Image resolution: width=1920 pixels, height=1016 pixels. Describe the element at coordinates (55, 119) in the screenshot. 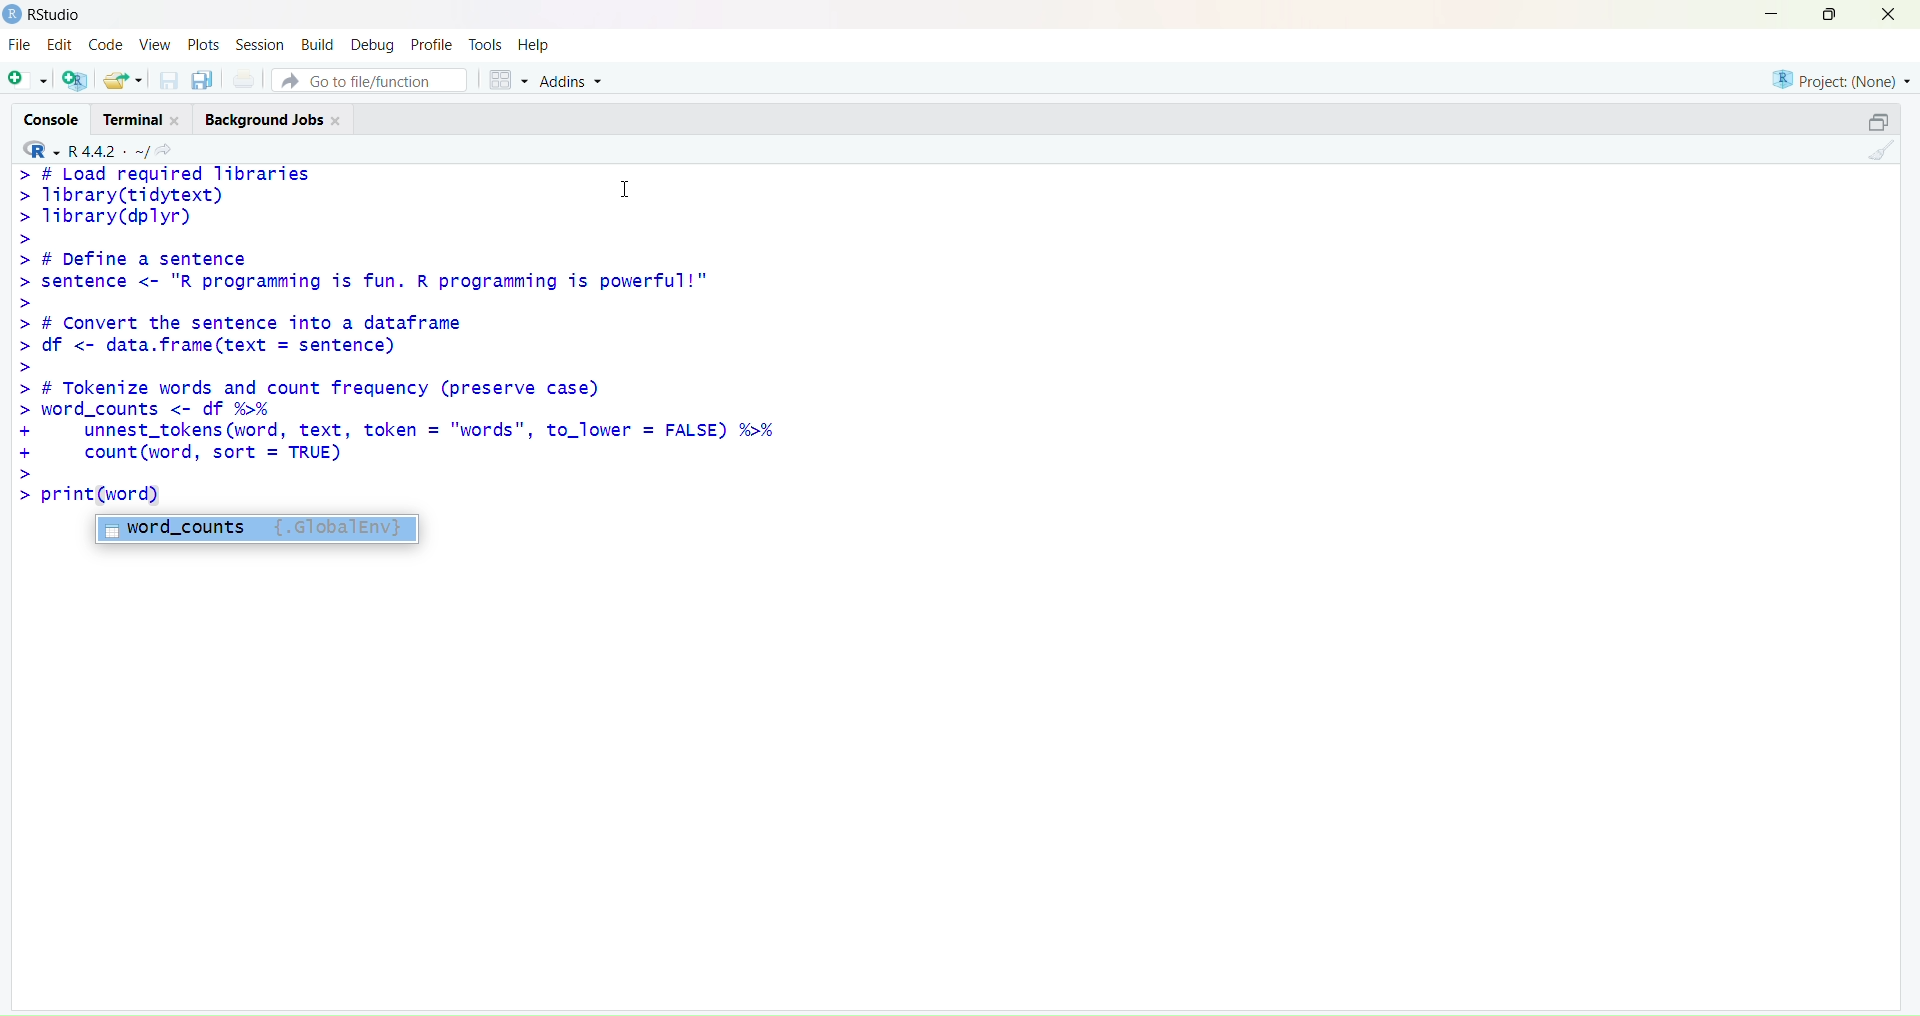

I see `console` at that location.